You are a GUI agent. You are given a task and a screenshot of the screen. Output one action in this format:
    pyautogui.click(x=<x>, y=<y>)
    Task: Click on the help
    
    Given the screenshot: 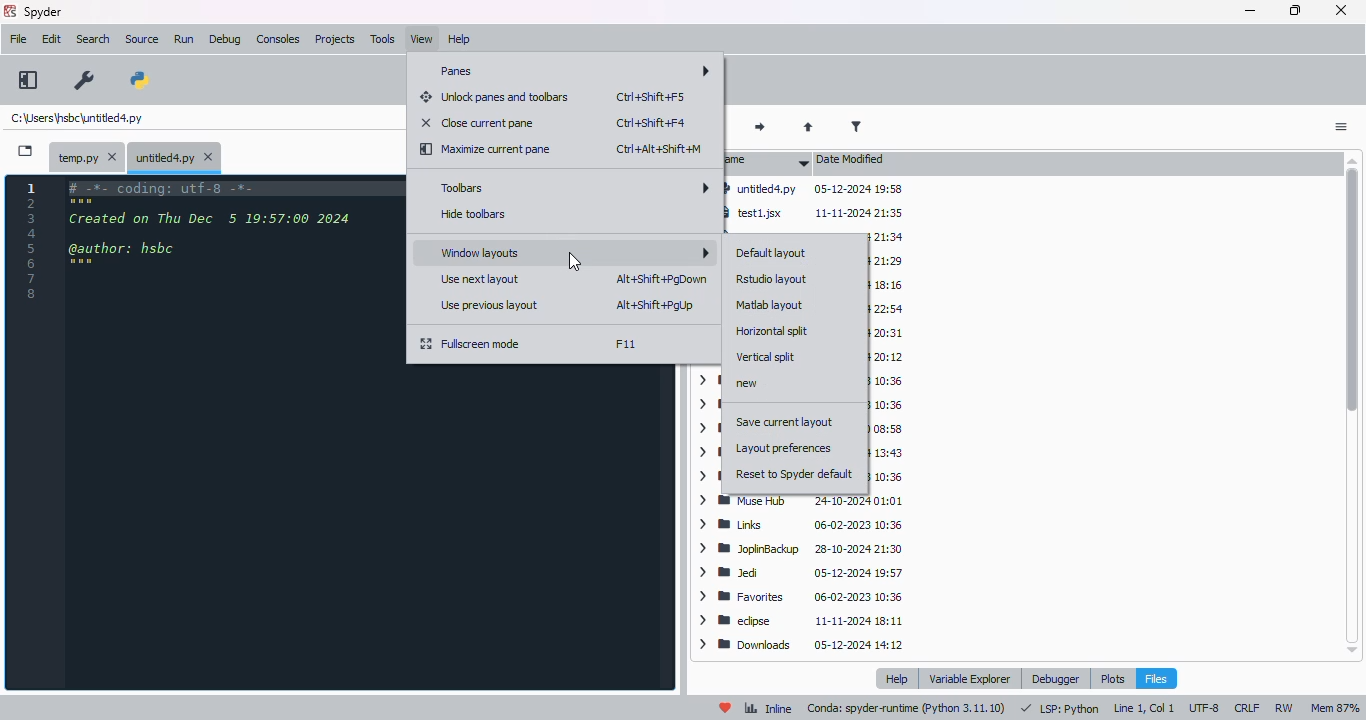 What is the action you would take?
    pyautogui.click(x=459, y=39)
    